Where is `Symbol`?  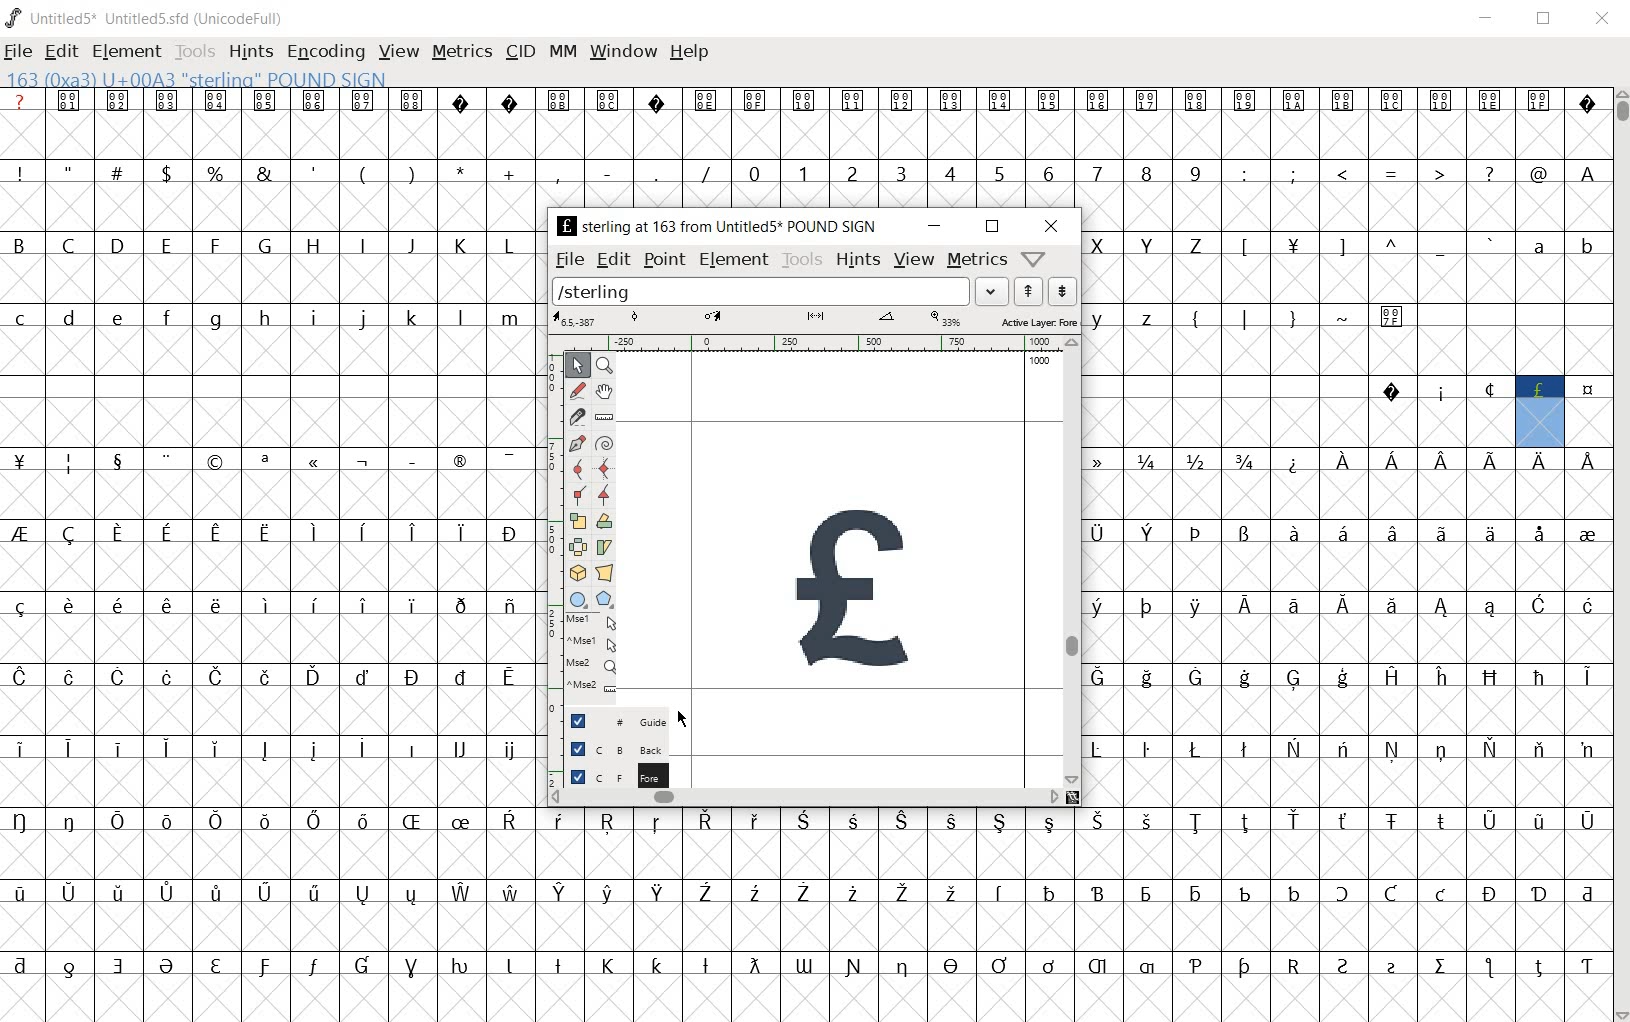
Symbol is located at coordinates (902, 823).